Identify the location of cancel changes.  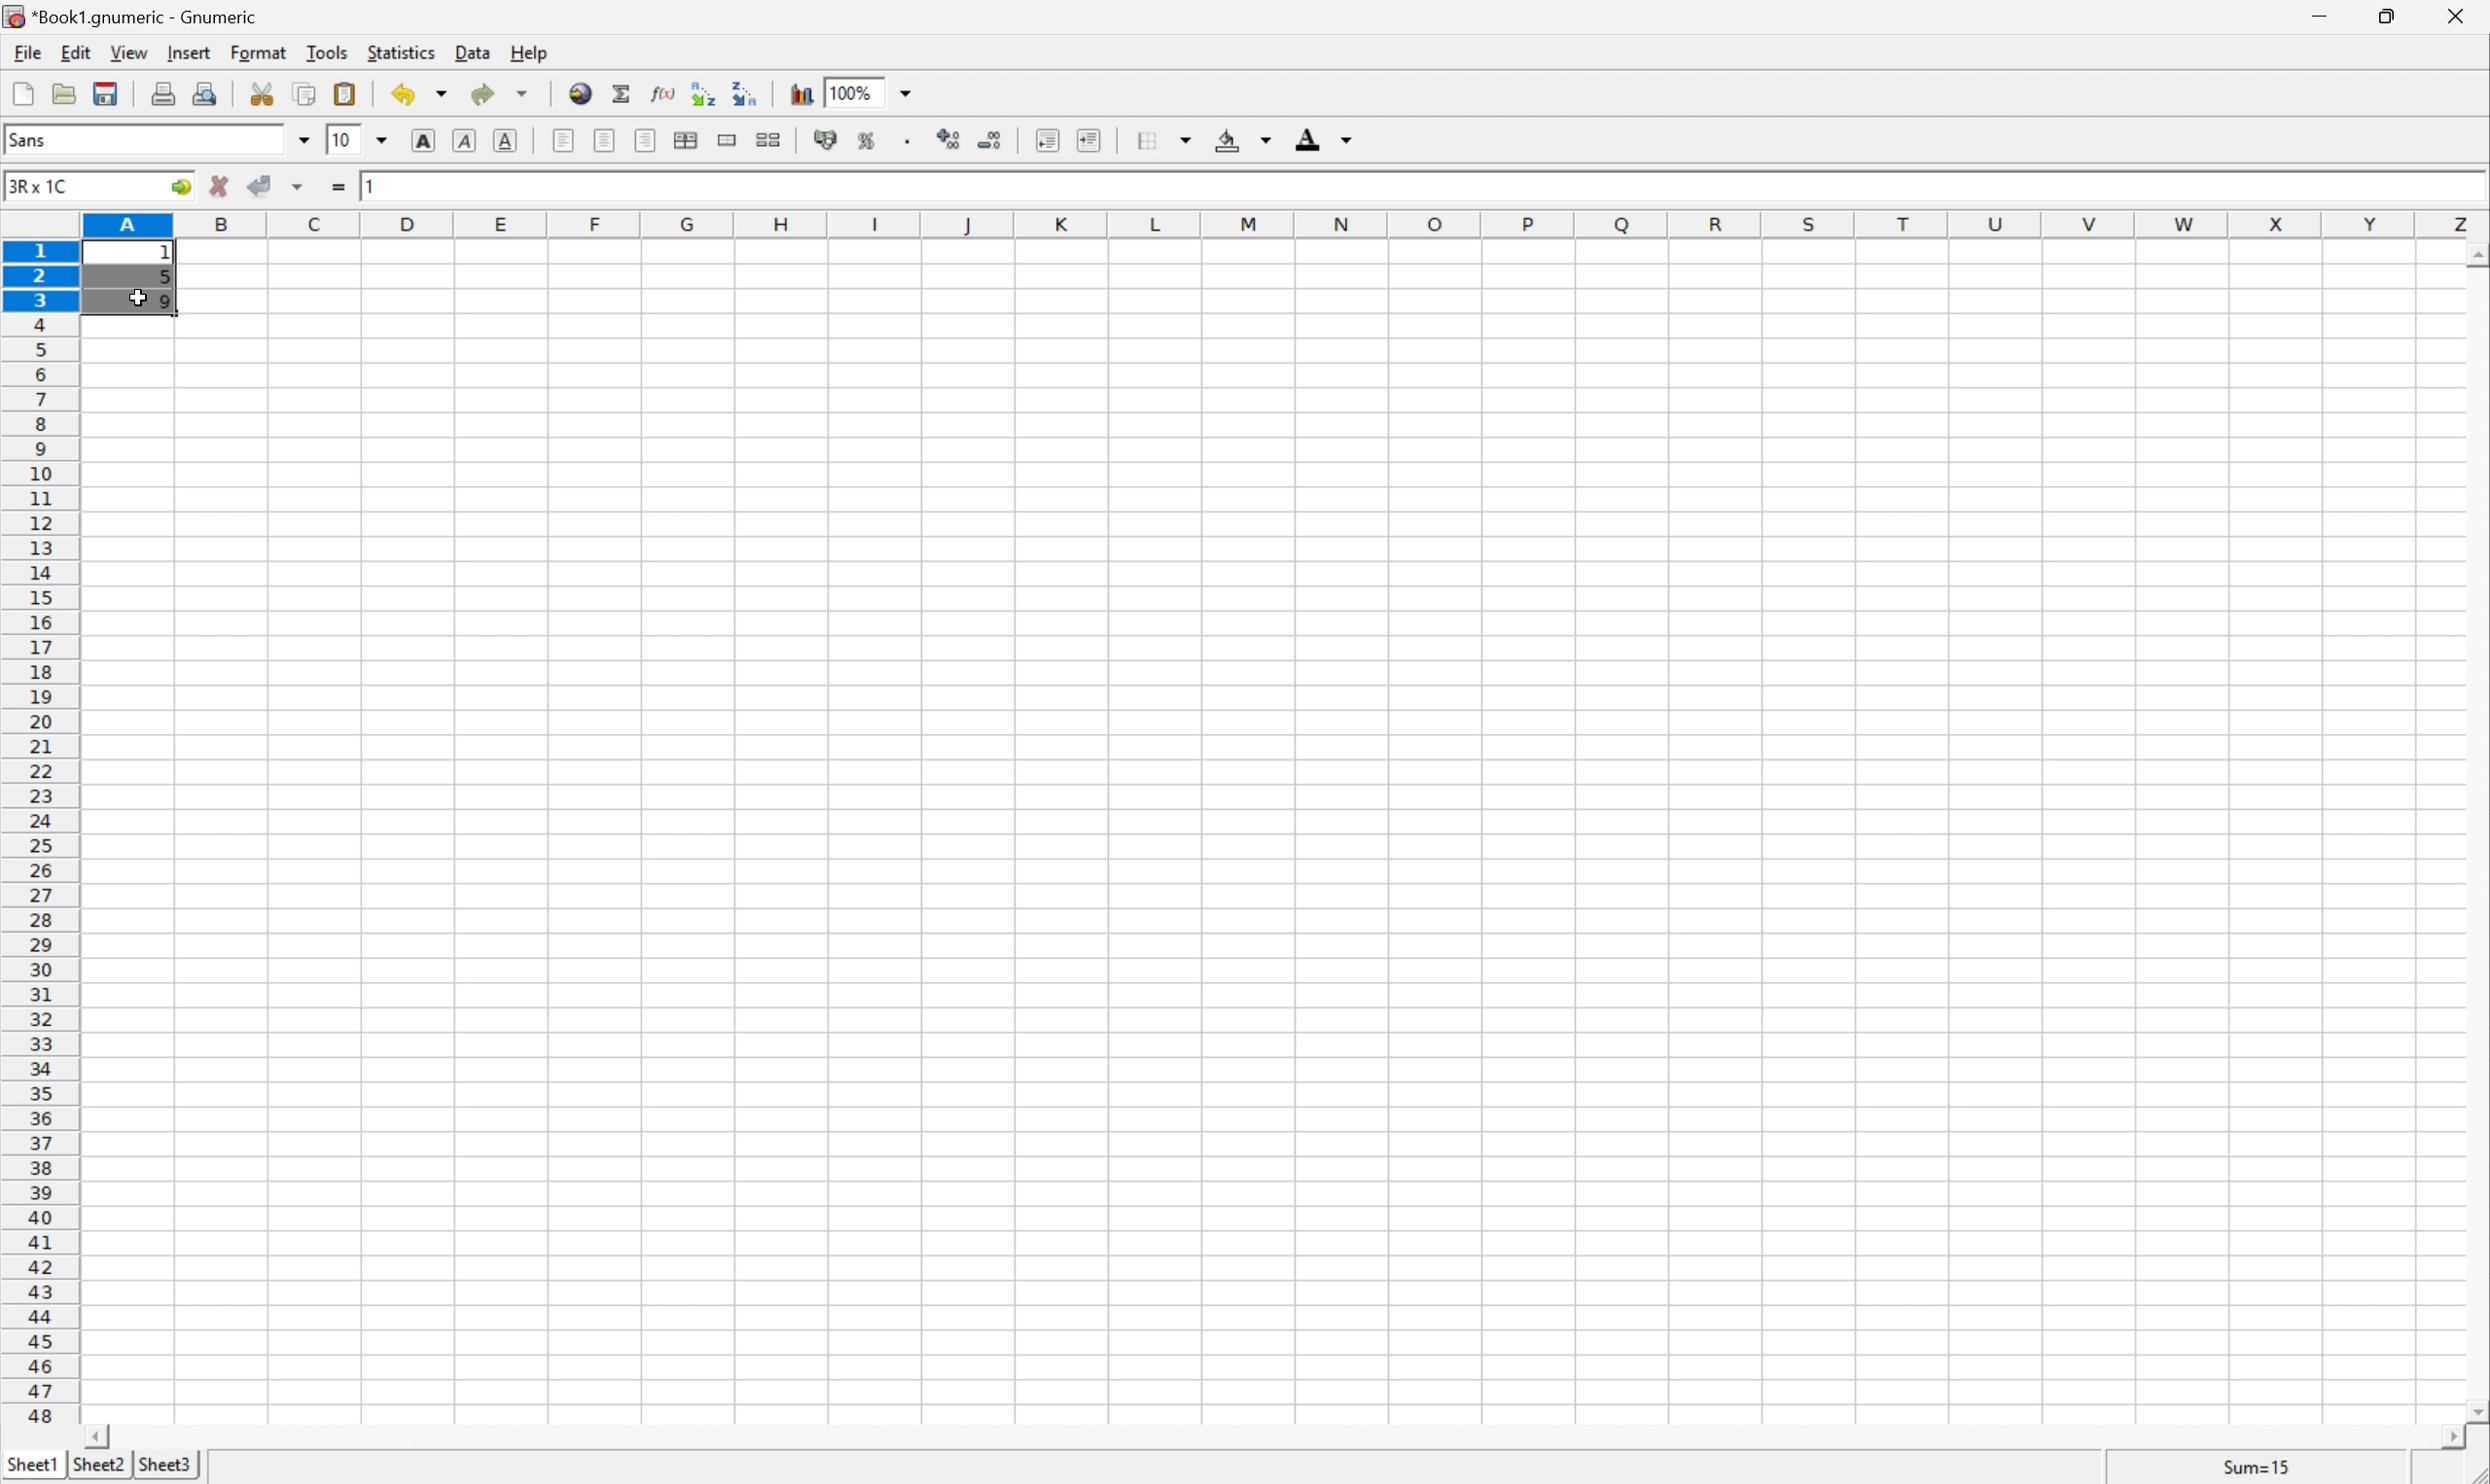
(220, 186).